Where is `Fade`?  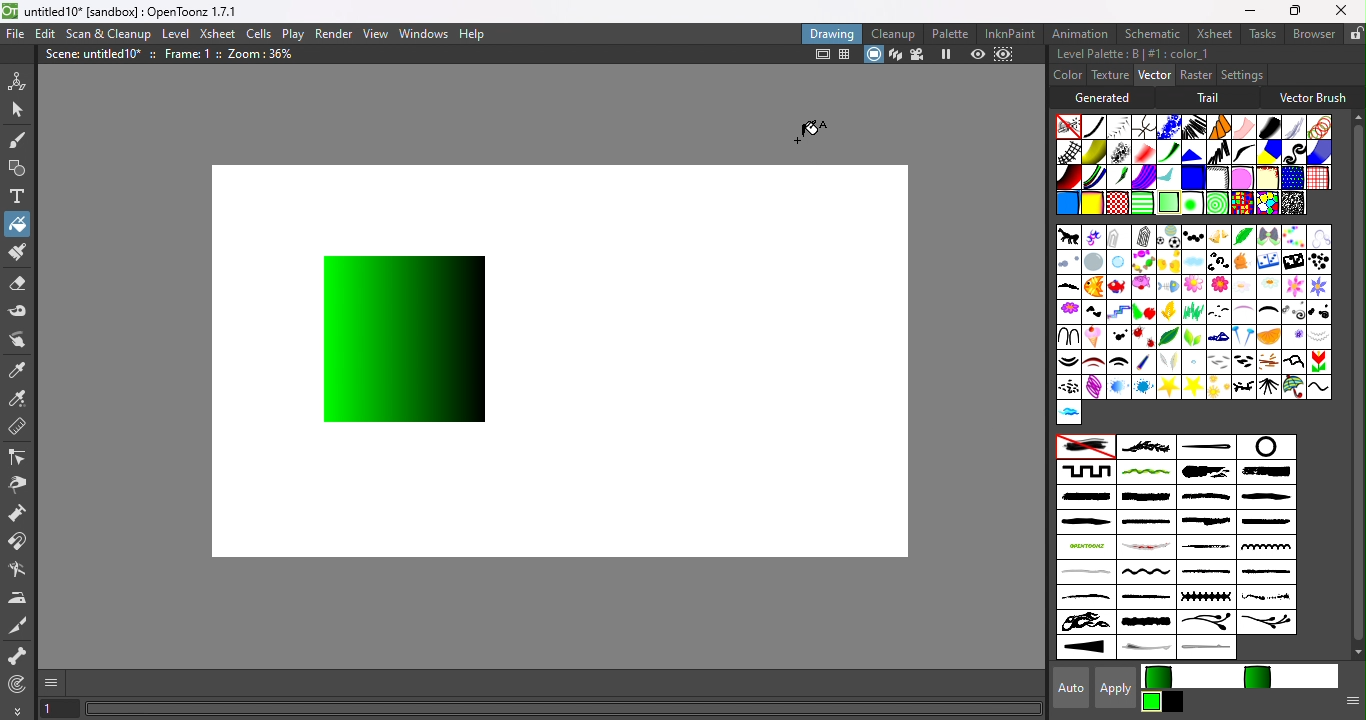 Fade is located at coordinates (1143, 151).